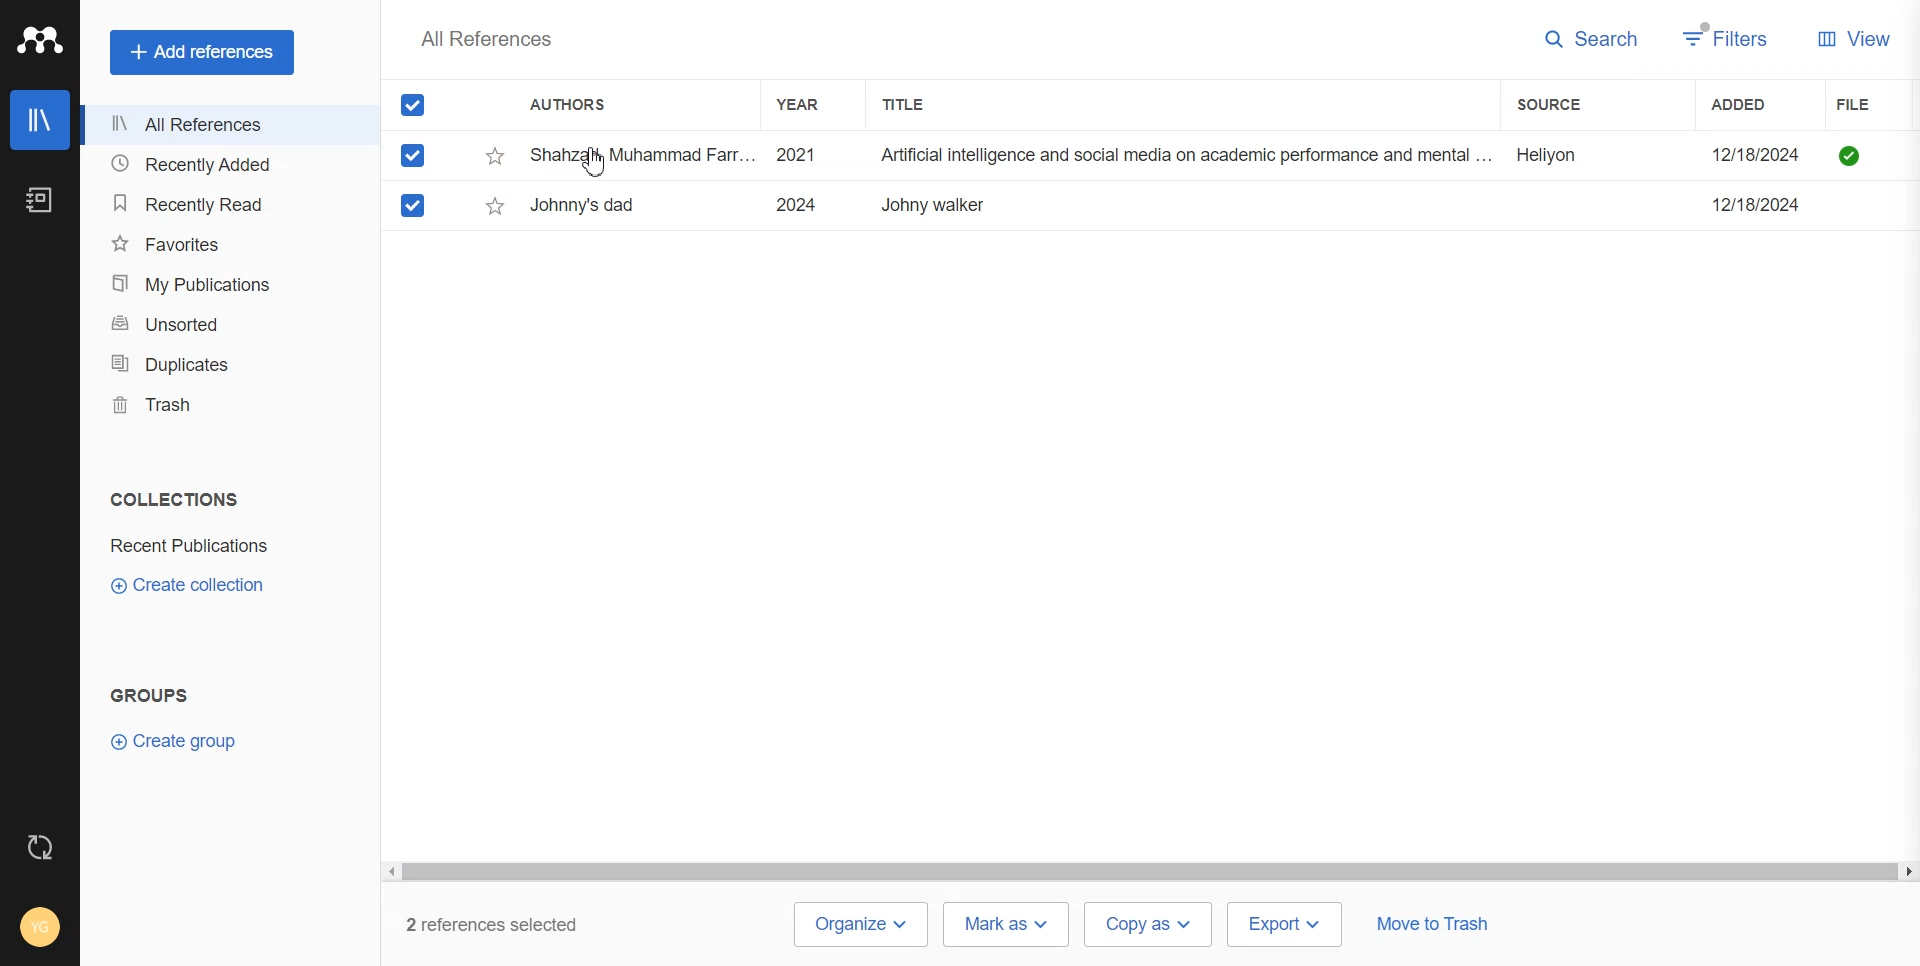 The width and height of the screenshot is (1920, 966). Describe the element at coordinates (413, 104) in the screenshot. I see `All Marks` at that location.